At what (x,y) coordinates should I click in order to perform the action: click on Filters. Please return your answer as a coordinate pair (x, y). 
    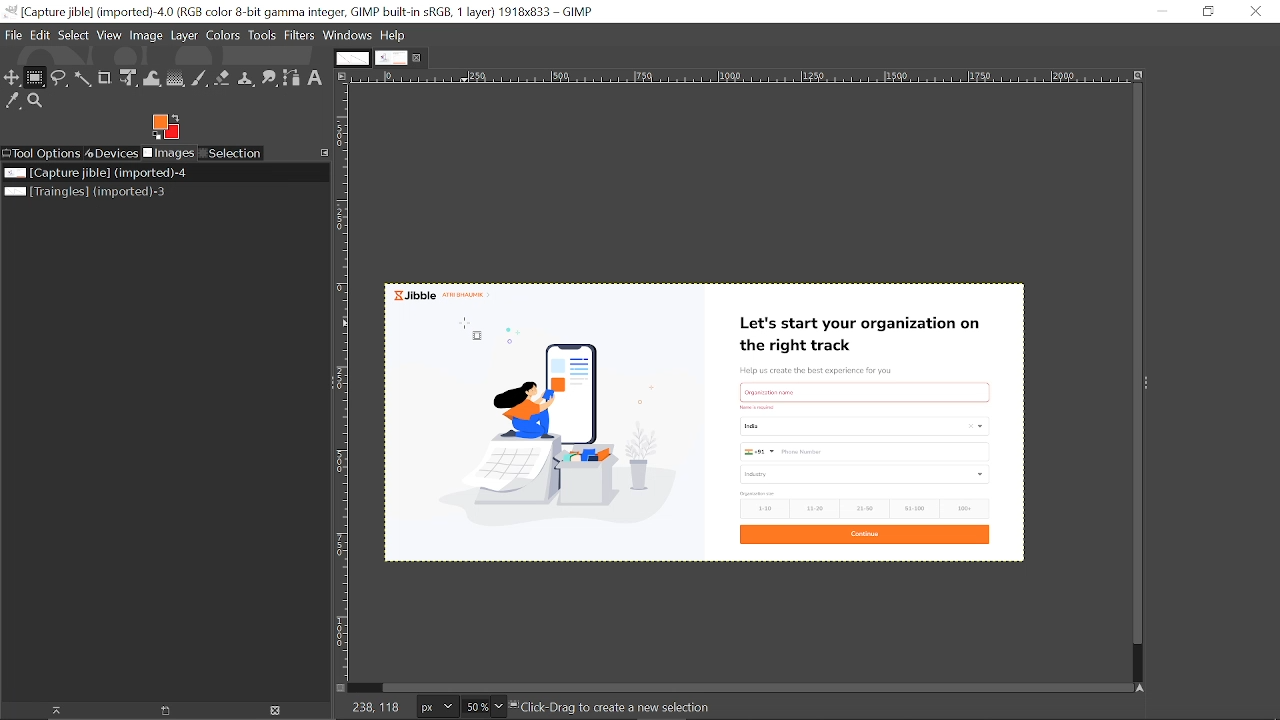
    Looking at the image, I should click on (299, 36).